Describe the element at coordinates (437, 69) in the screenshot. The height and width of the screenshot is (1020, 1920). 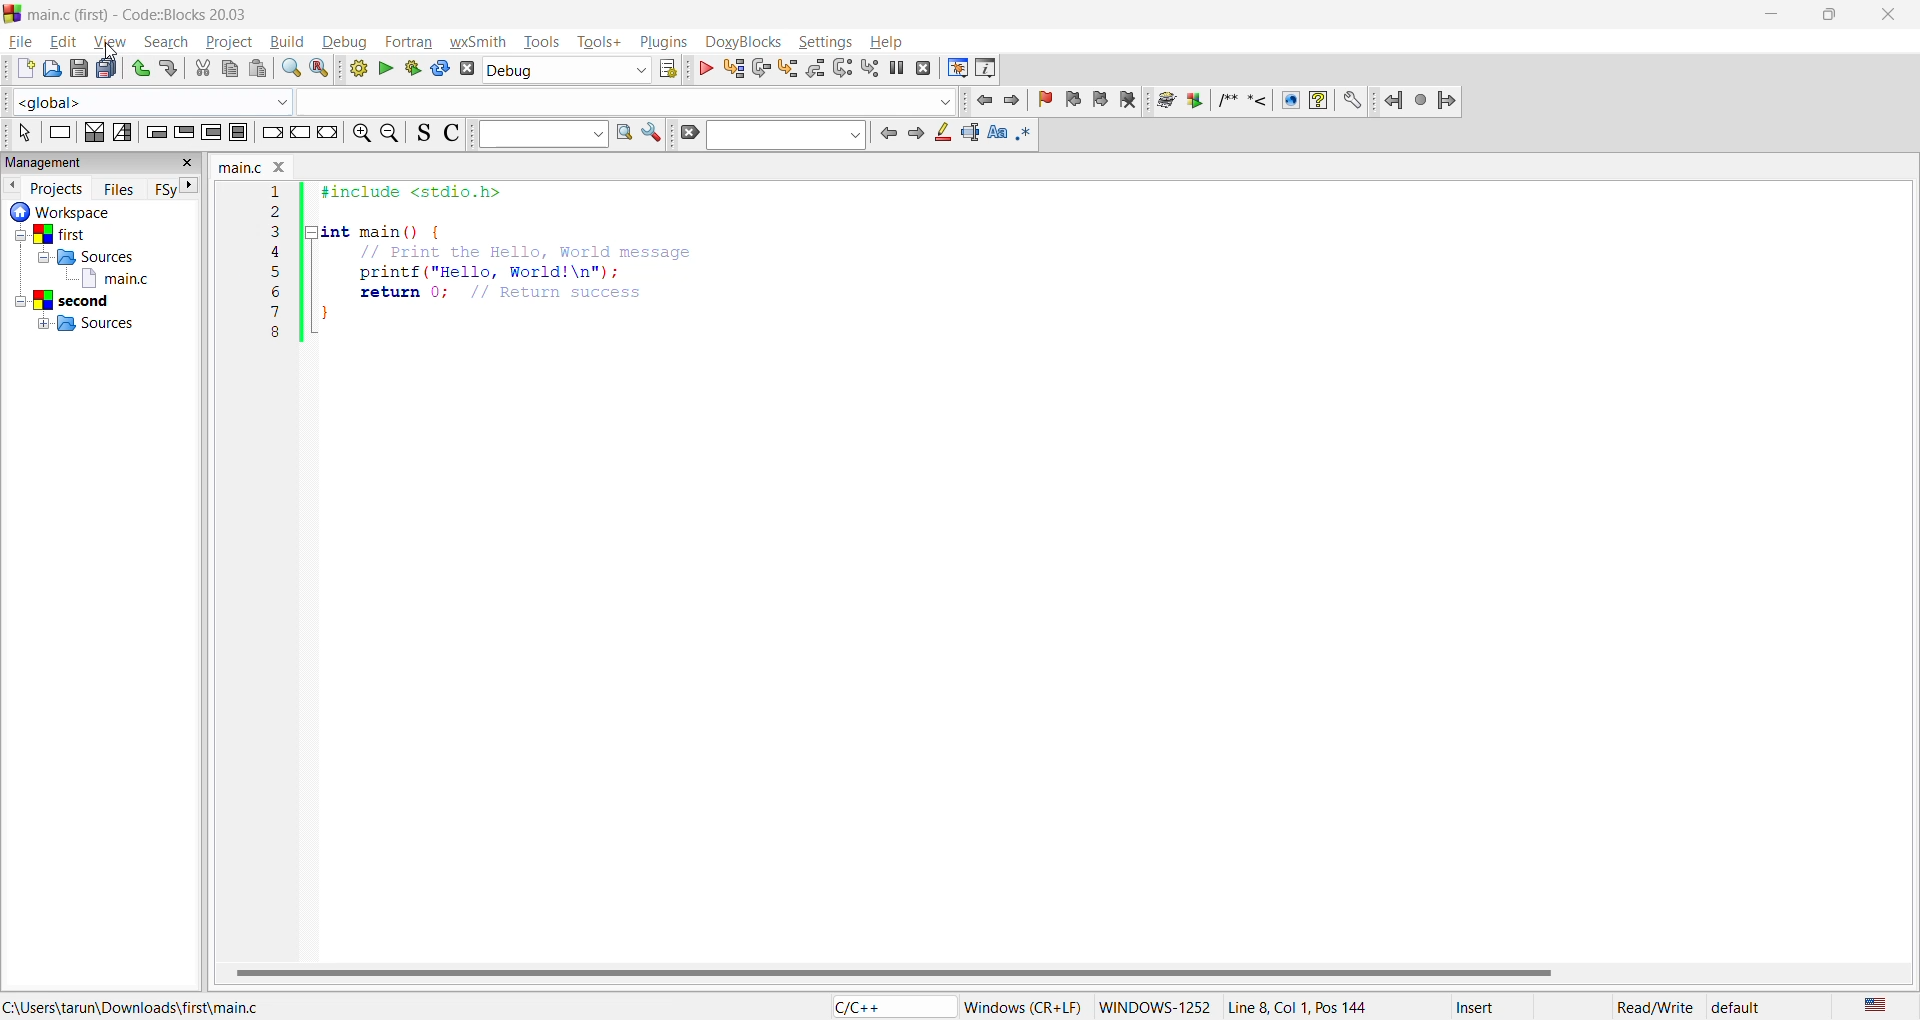
I see `rebuild` at that location.